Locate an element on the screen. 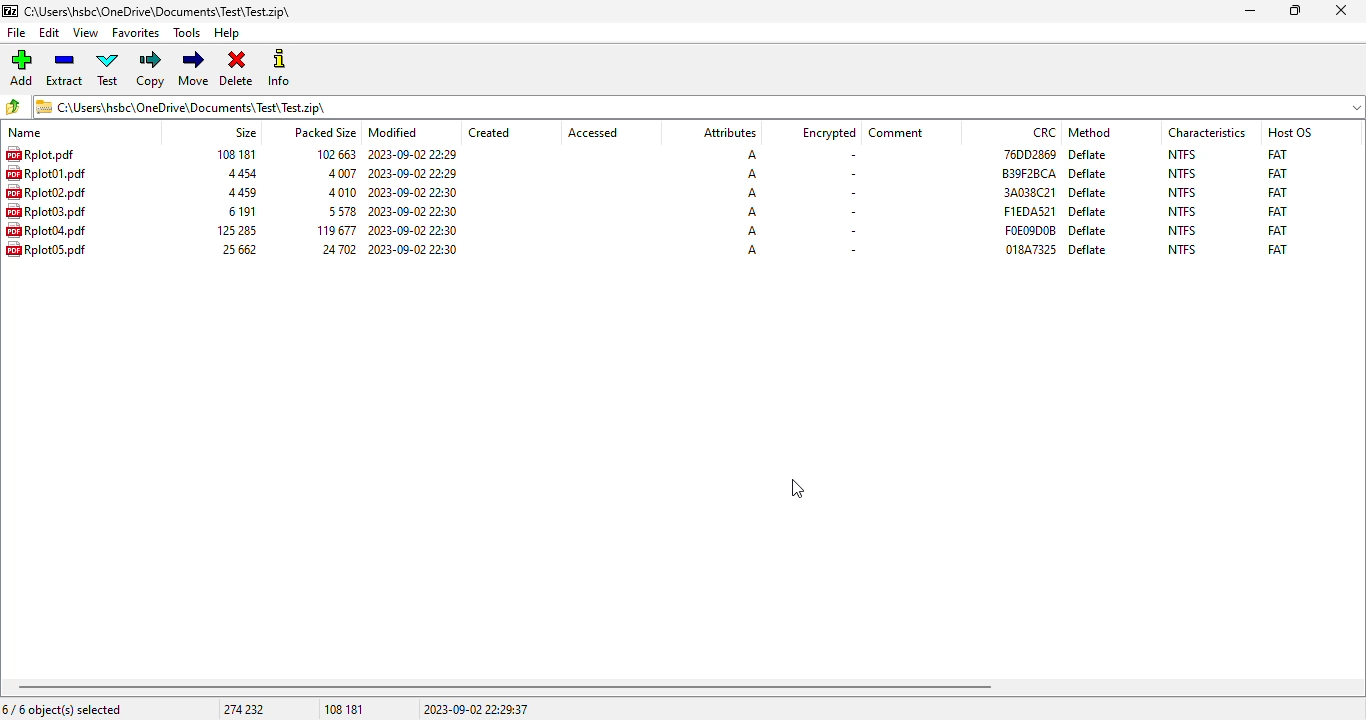 Image resolution: width=1366 pixels, height=720 pixels. accessed is located at coordinates (593, 133).